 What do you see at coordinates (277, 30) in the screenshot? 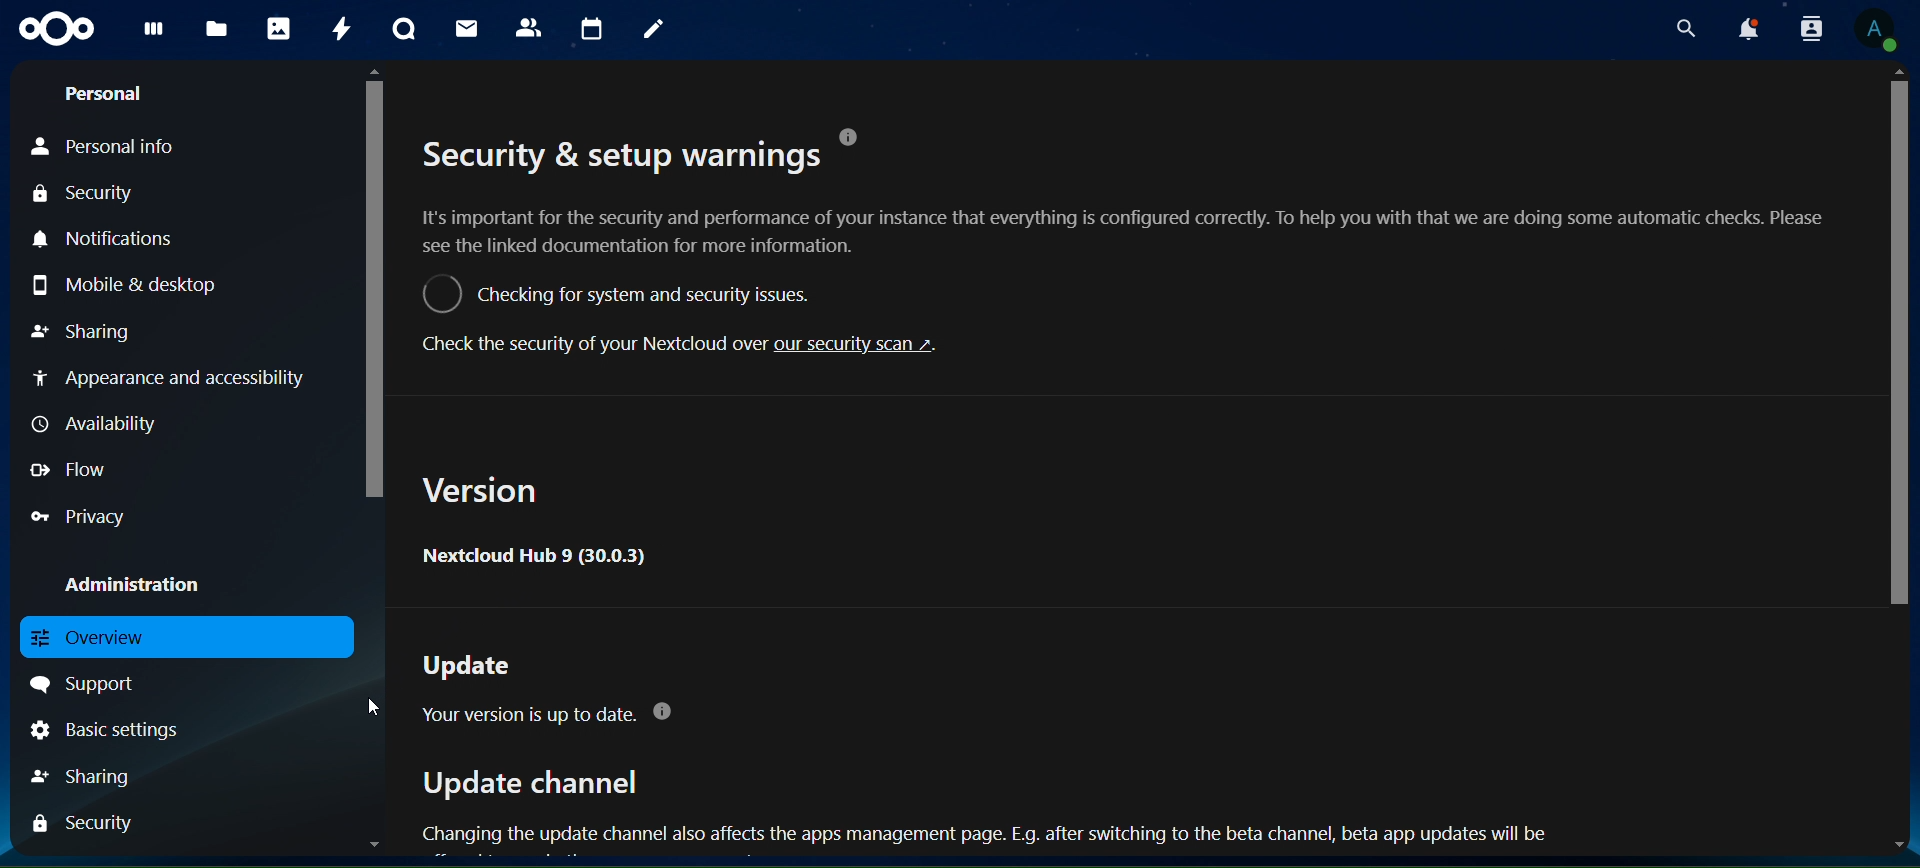
I see `photos` at bounding box center [277, 30].